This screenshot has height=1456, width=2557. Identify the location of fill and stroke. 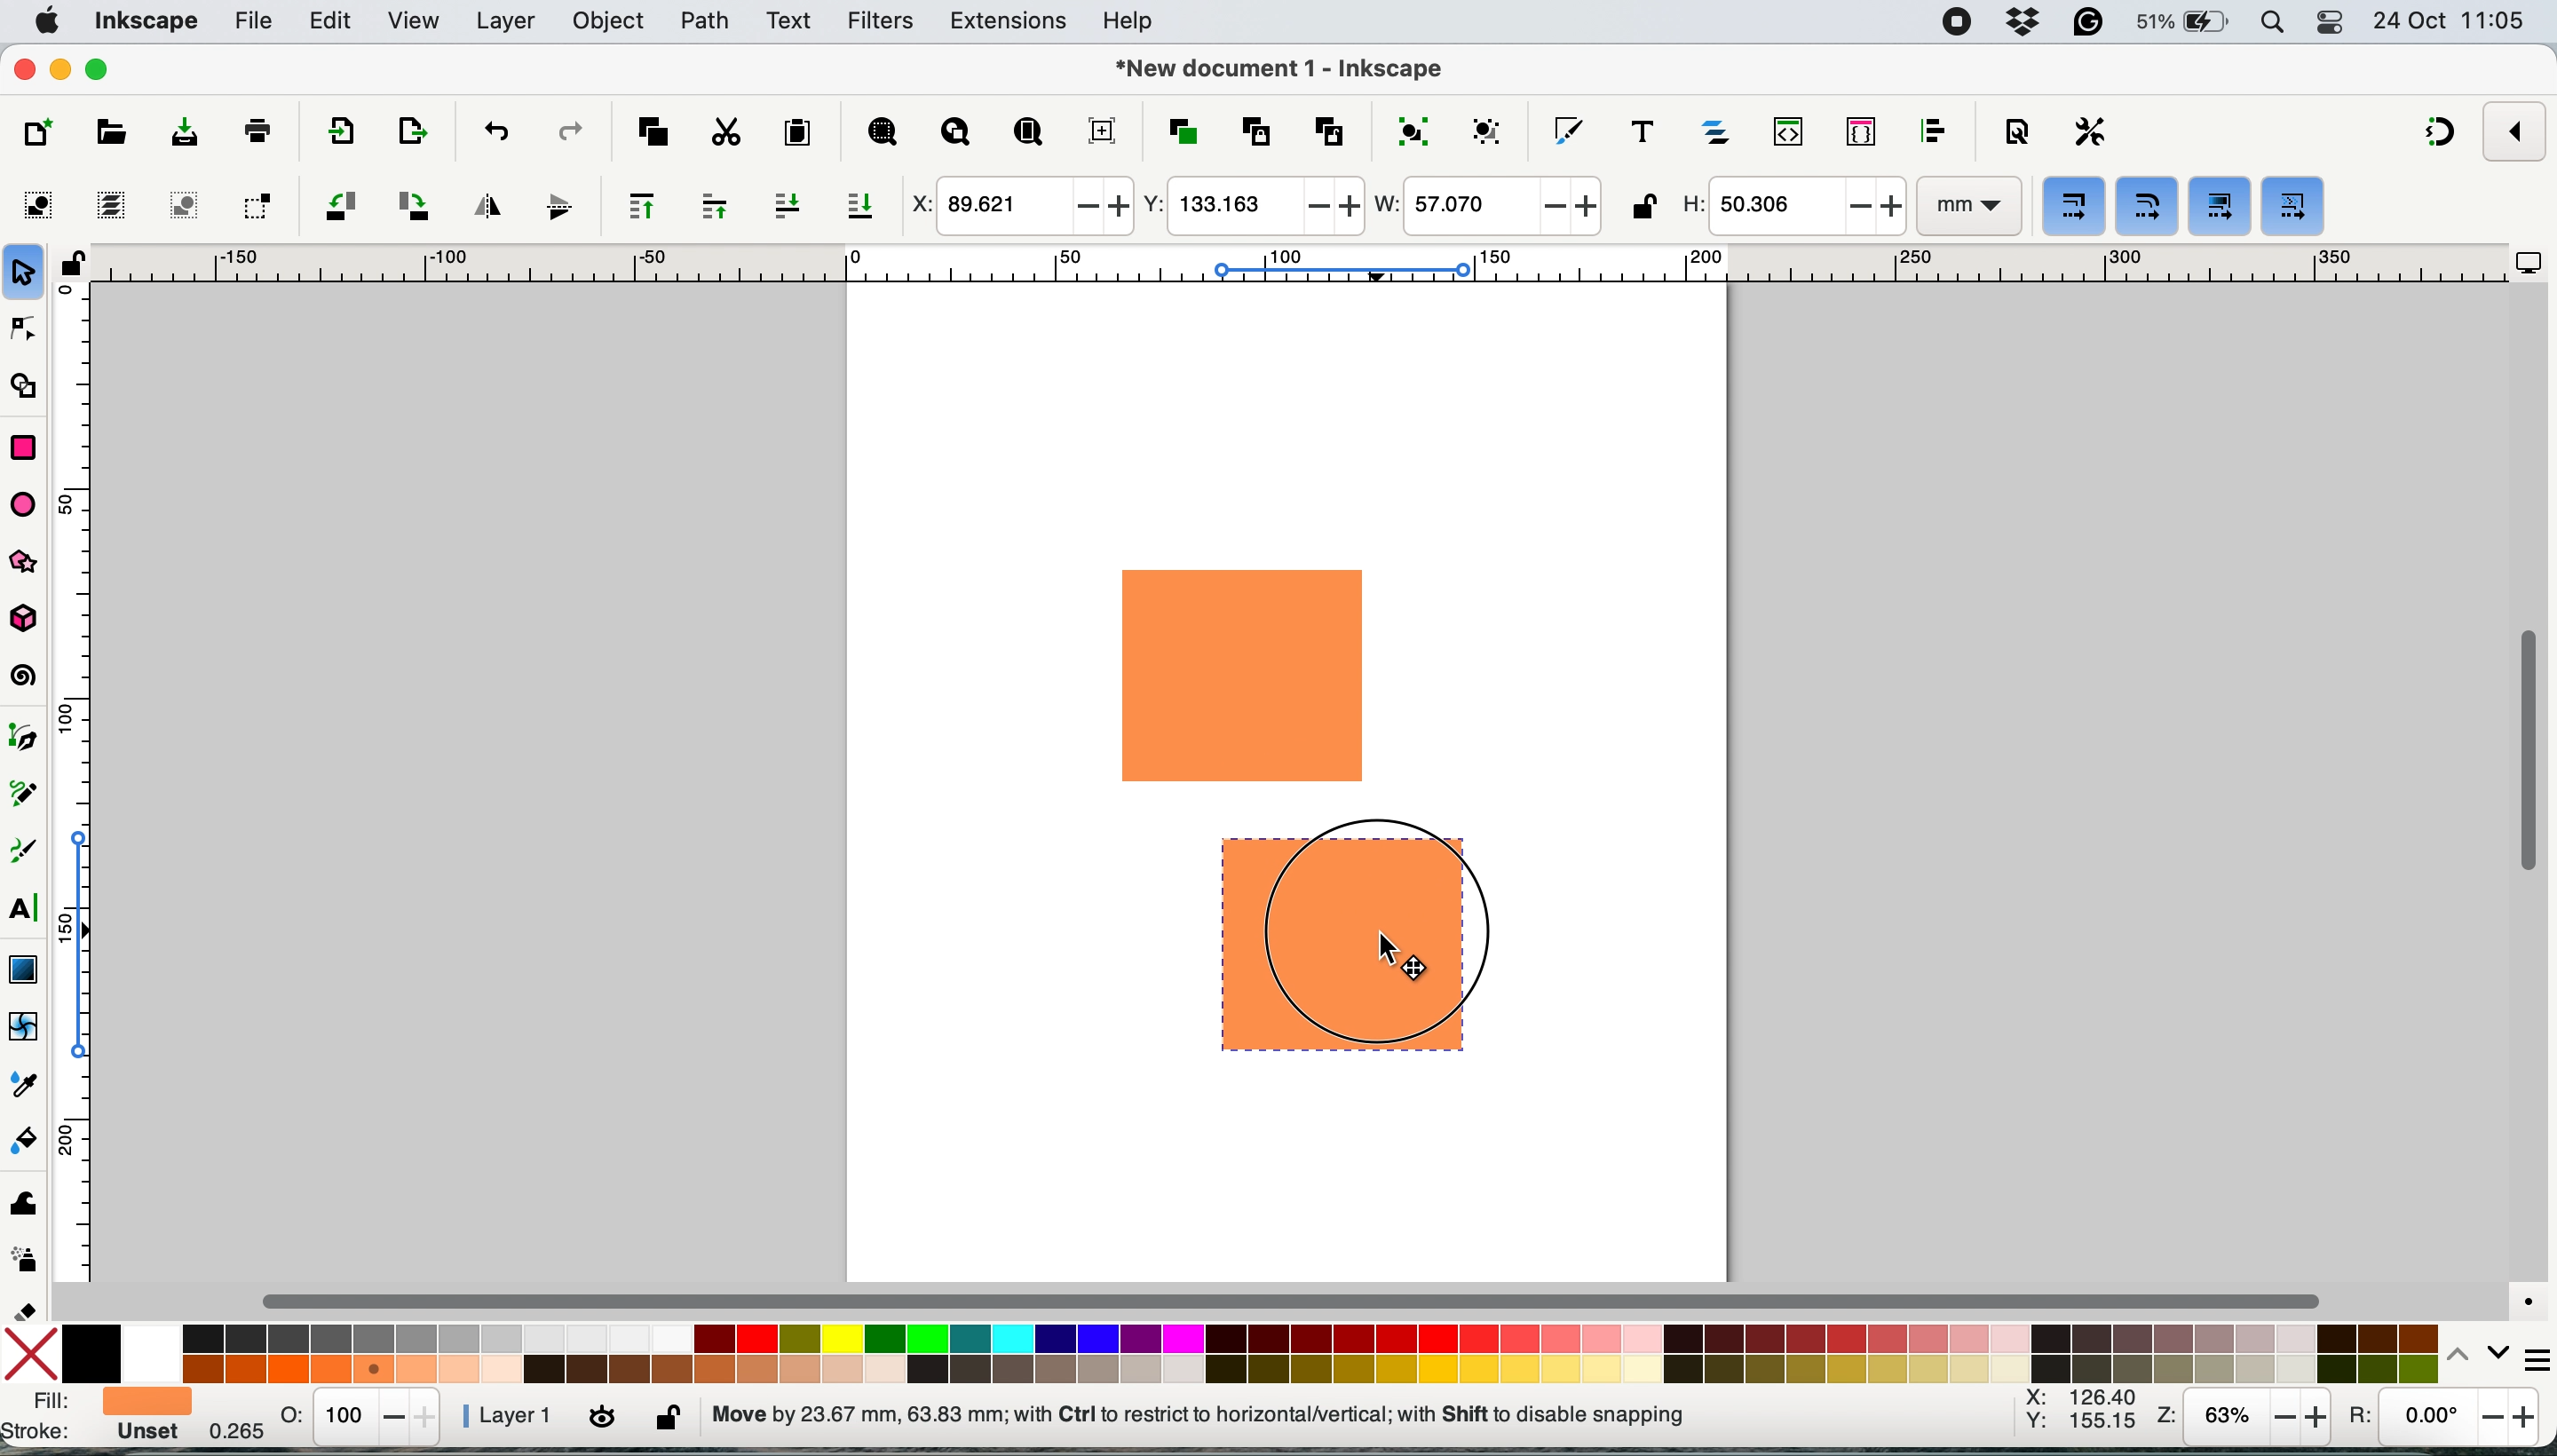
(1568, 126).